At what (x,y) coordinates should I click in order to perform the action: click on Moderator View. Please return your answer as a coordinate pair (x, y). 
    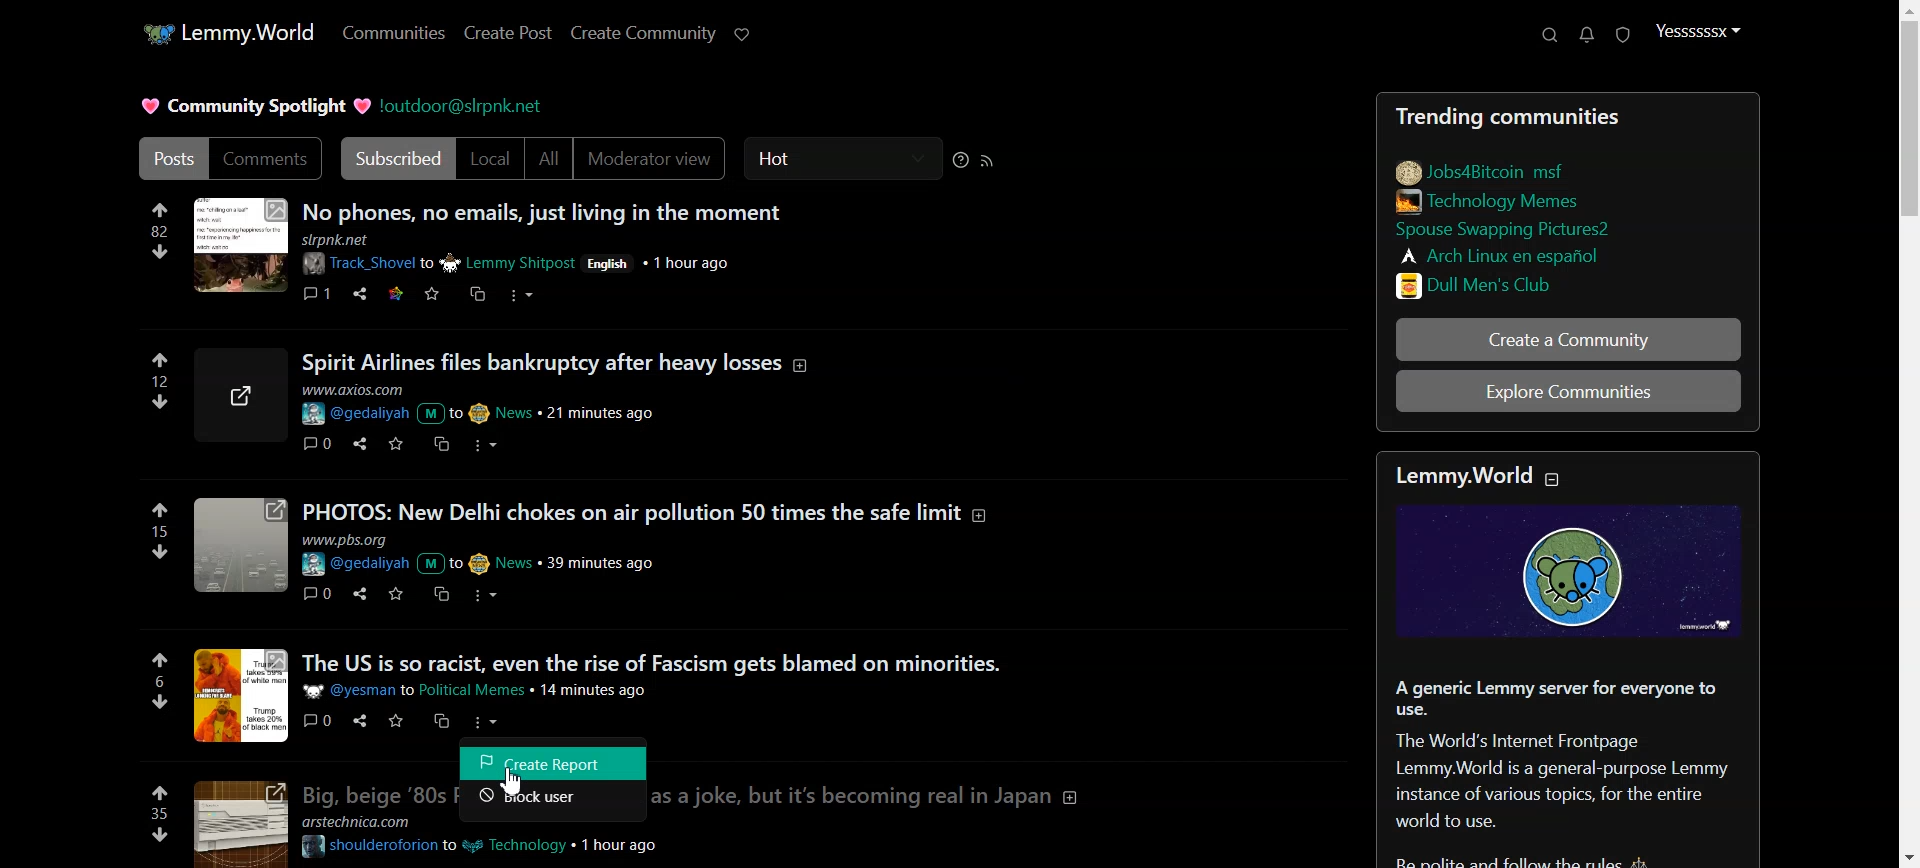
    Looking at the image, I should click on (654, 159).